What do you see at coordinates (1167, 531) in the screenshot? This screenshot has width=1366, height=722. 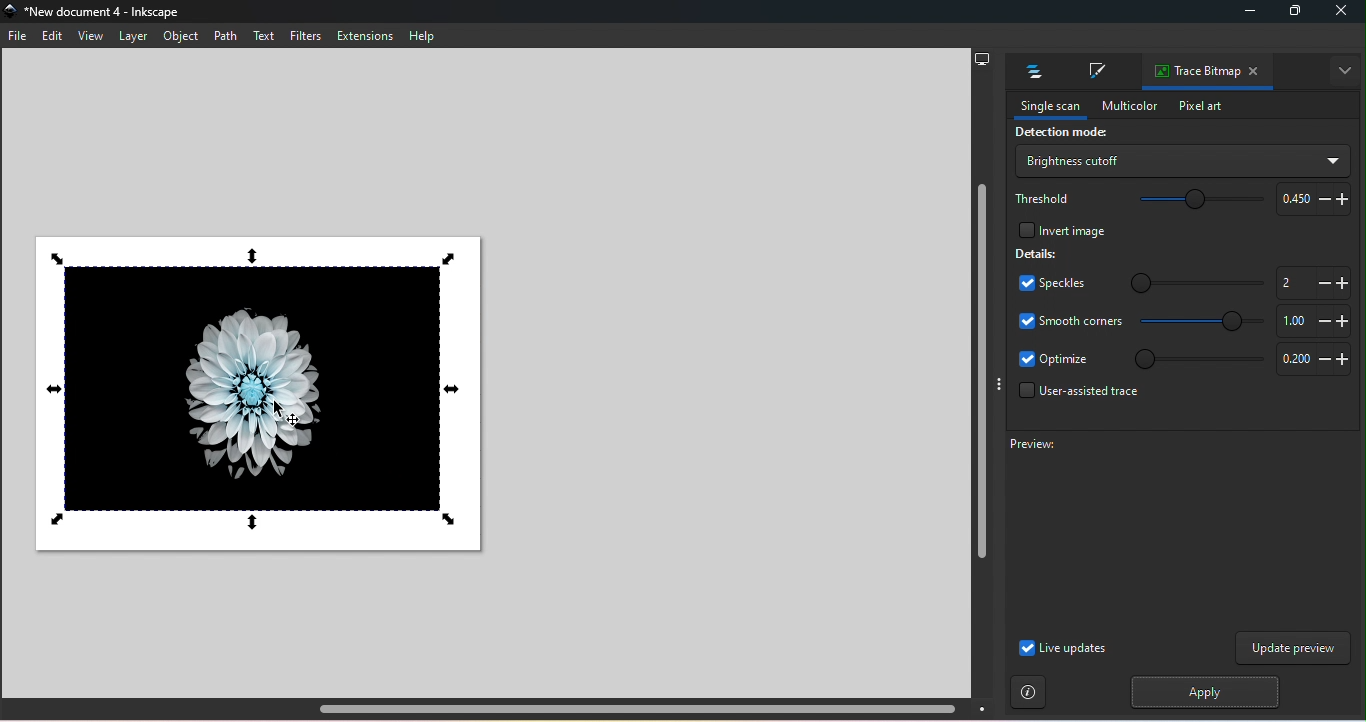 I see `Preview` at bounding box center [1167, 531].